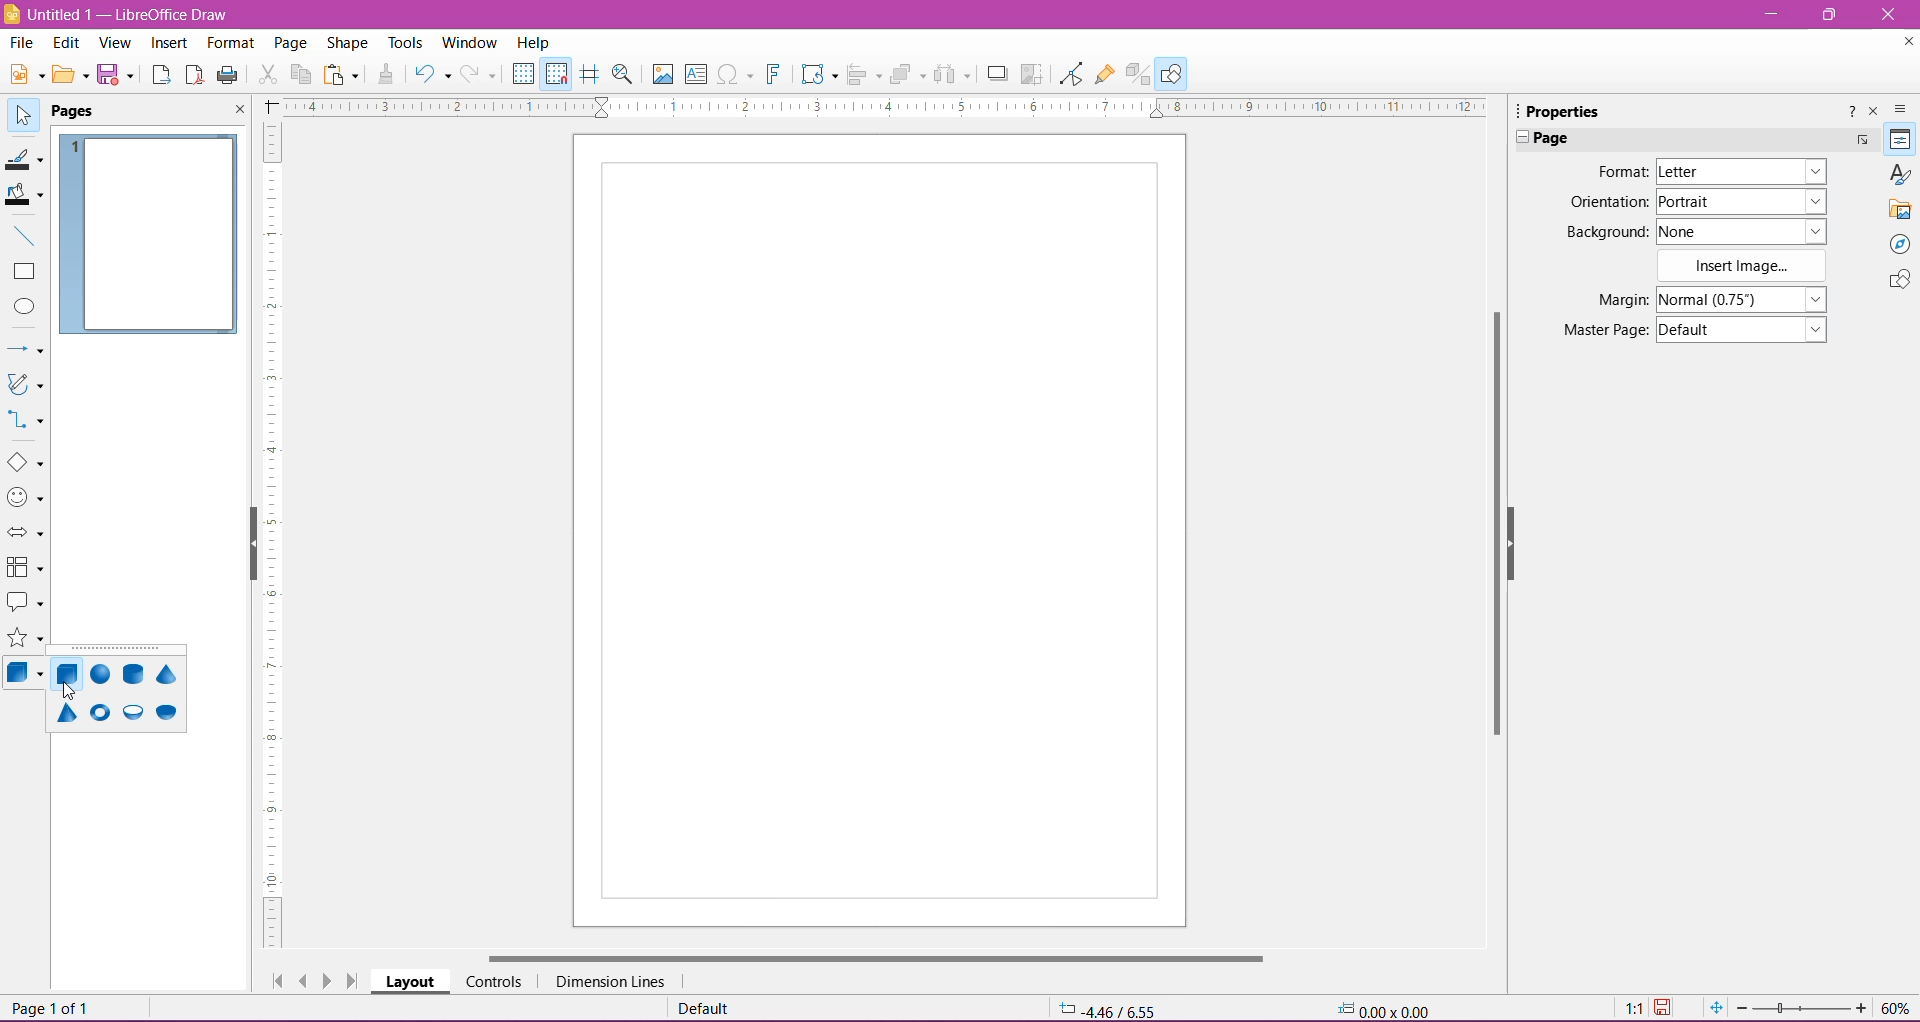 The image size is (1920, 1022). Describe the element at coordinates (25, 462) in the screenshot. I see `Basic Shapes` at that location.